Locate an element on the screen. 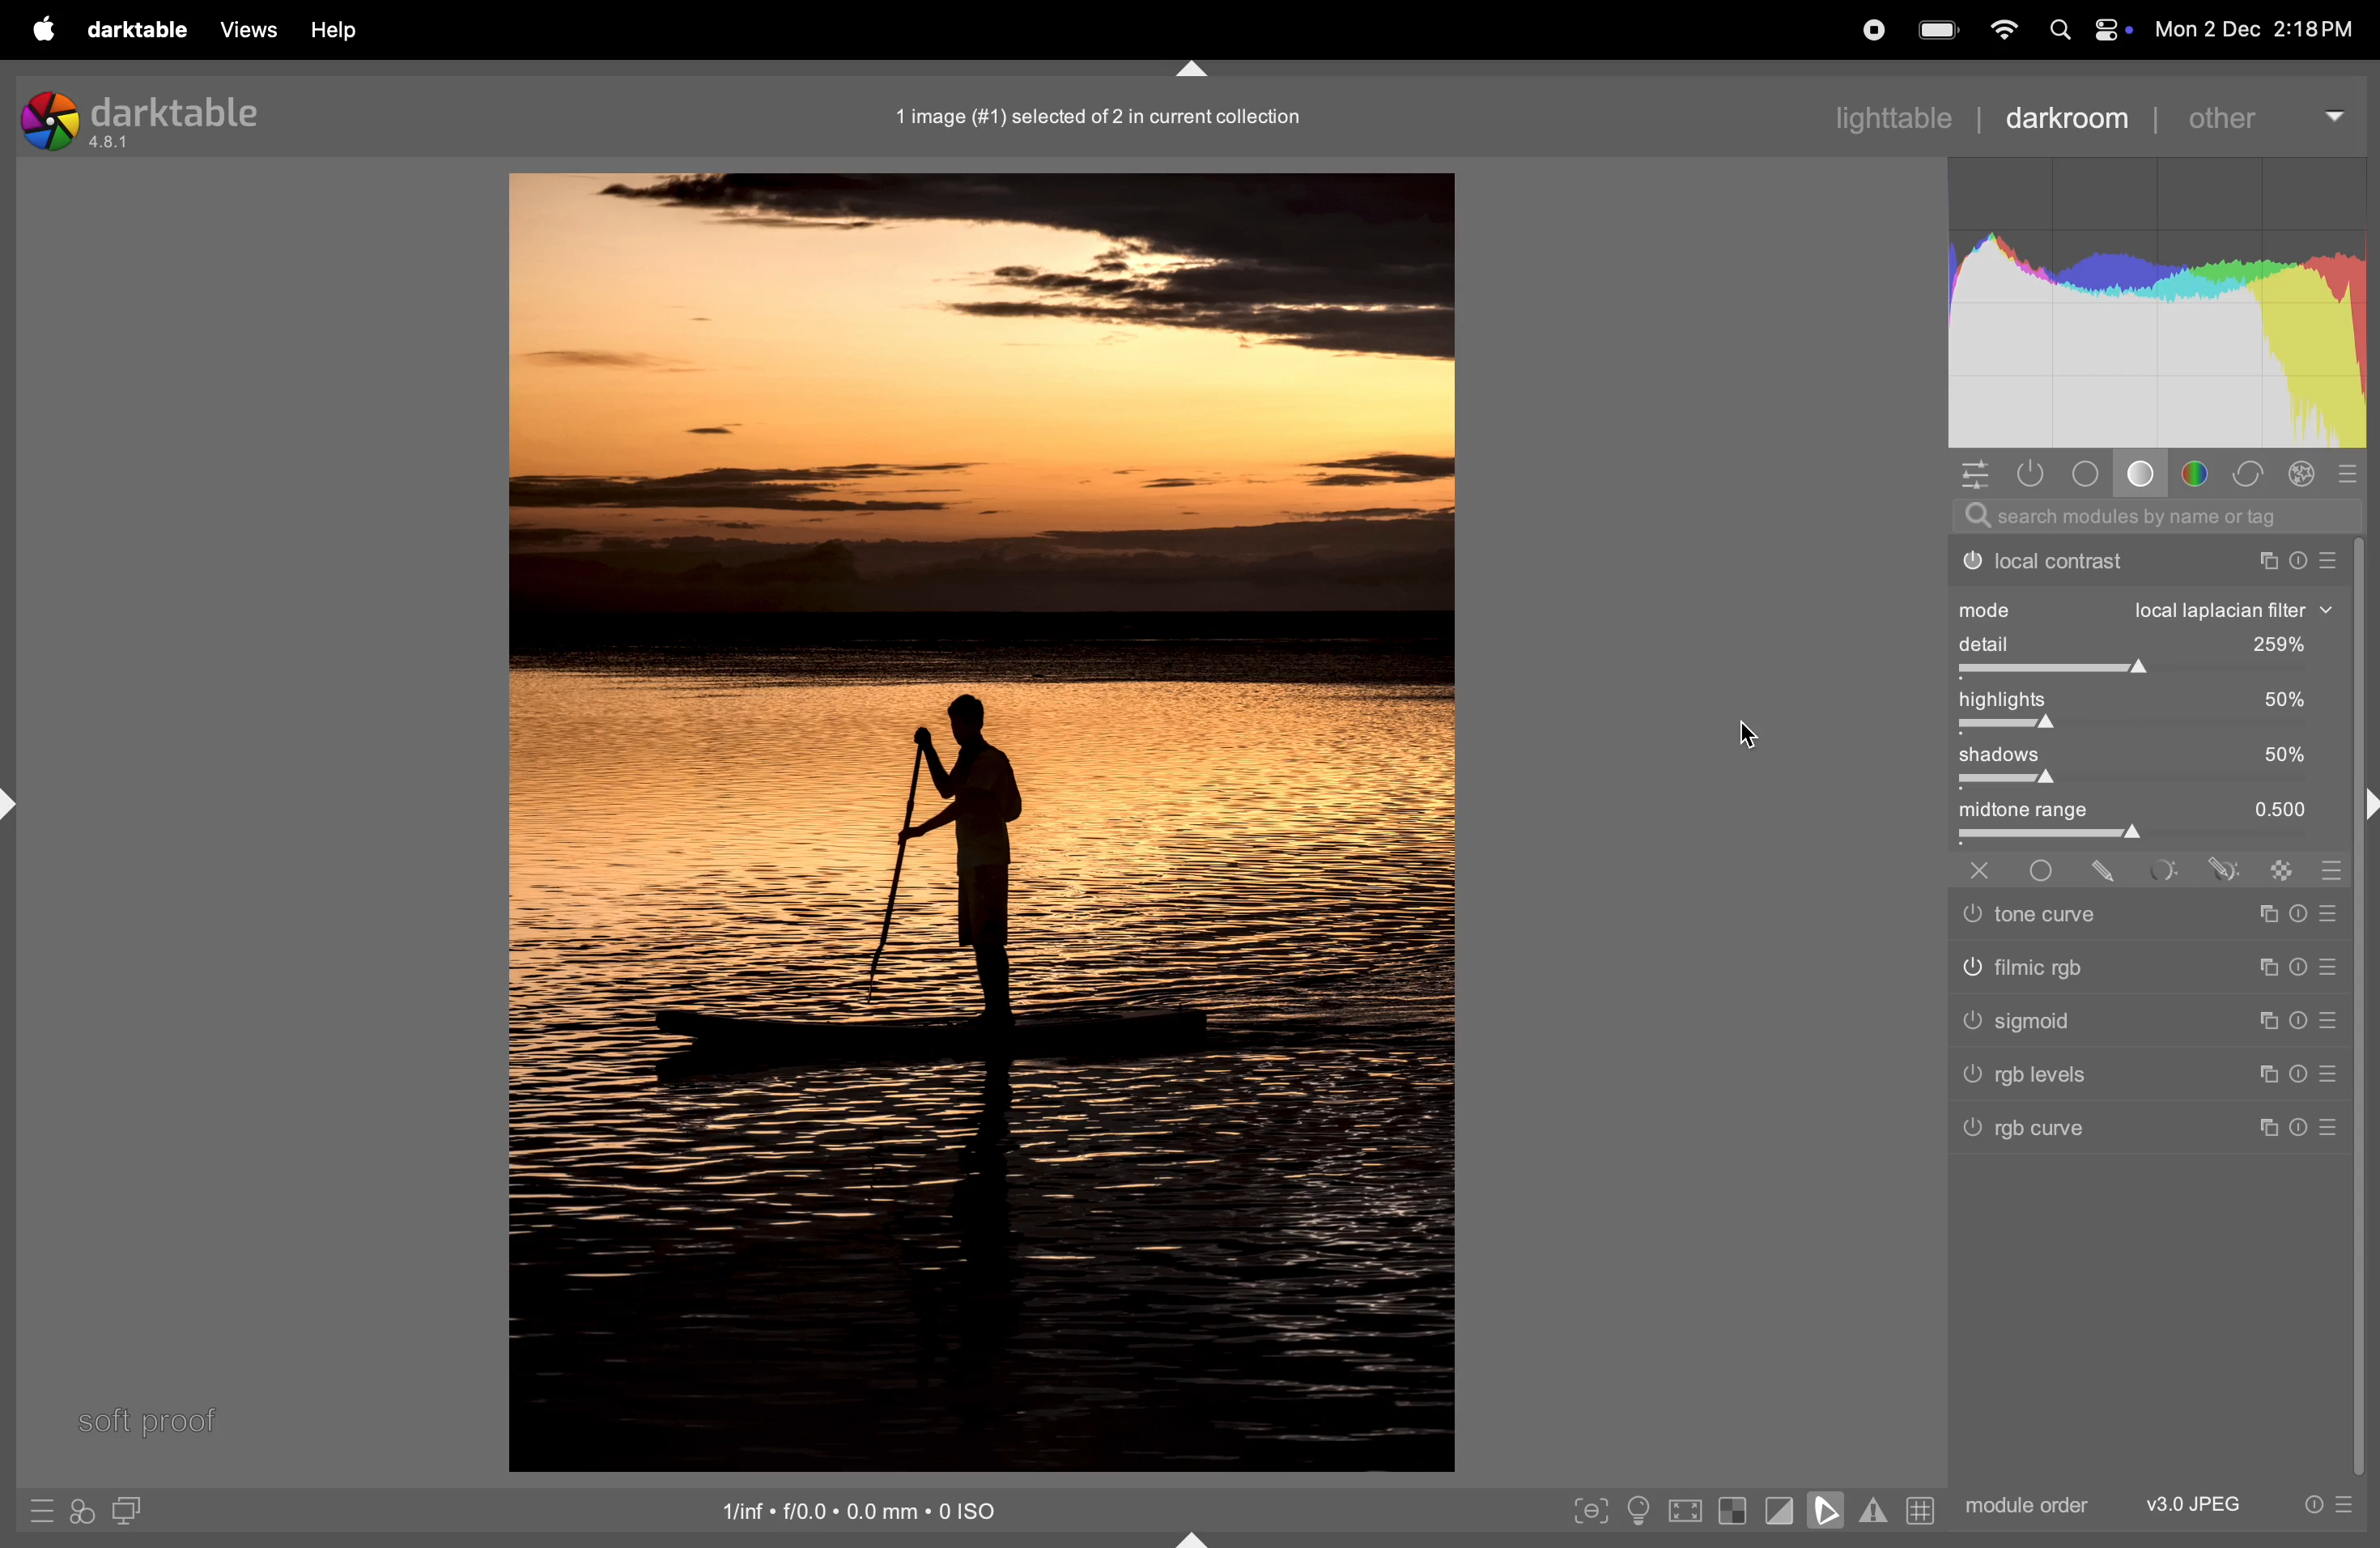 The height and width of the screenshot is (1548, 2380). image is located at coordinates (978, 826).